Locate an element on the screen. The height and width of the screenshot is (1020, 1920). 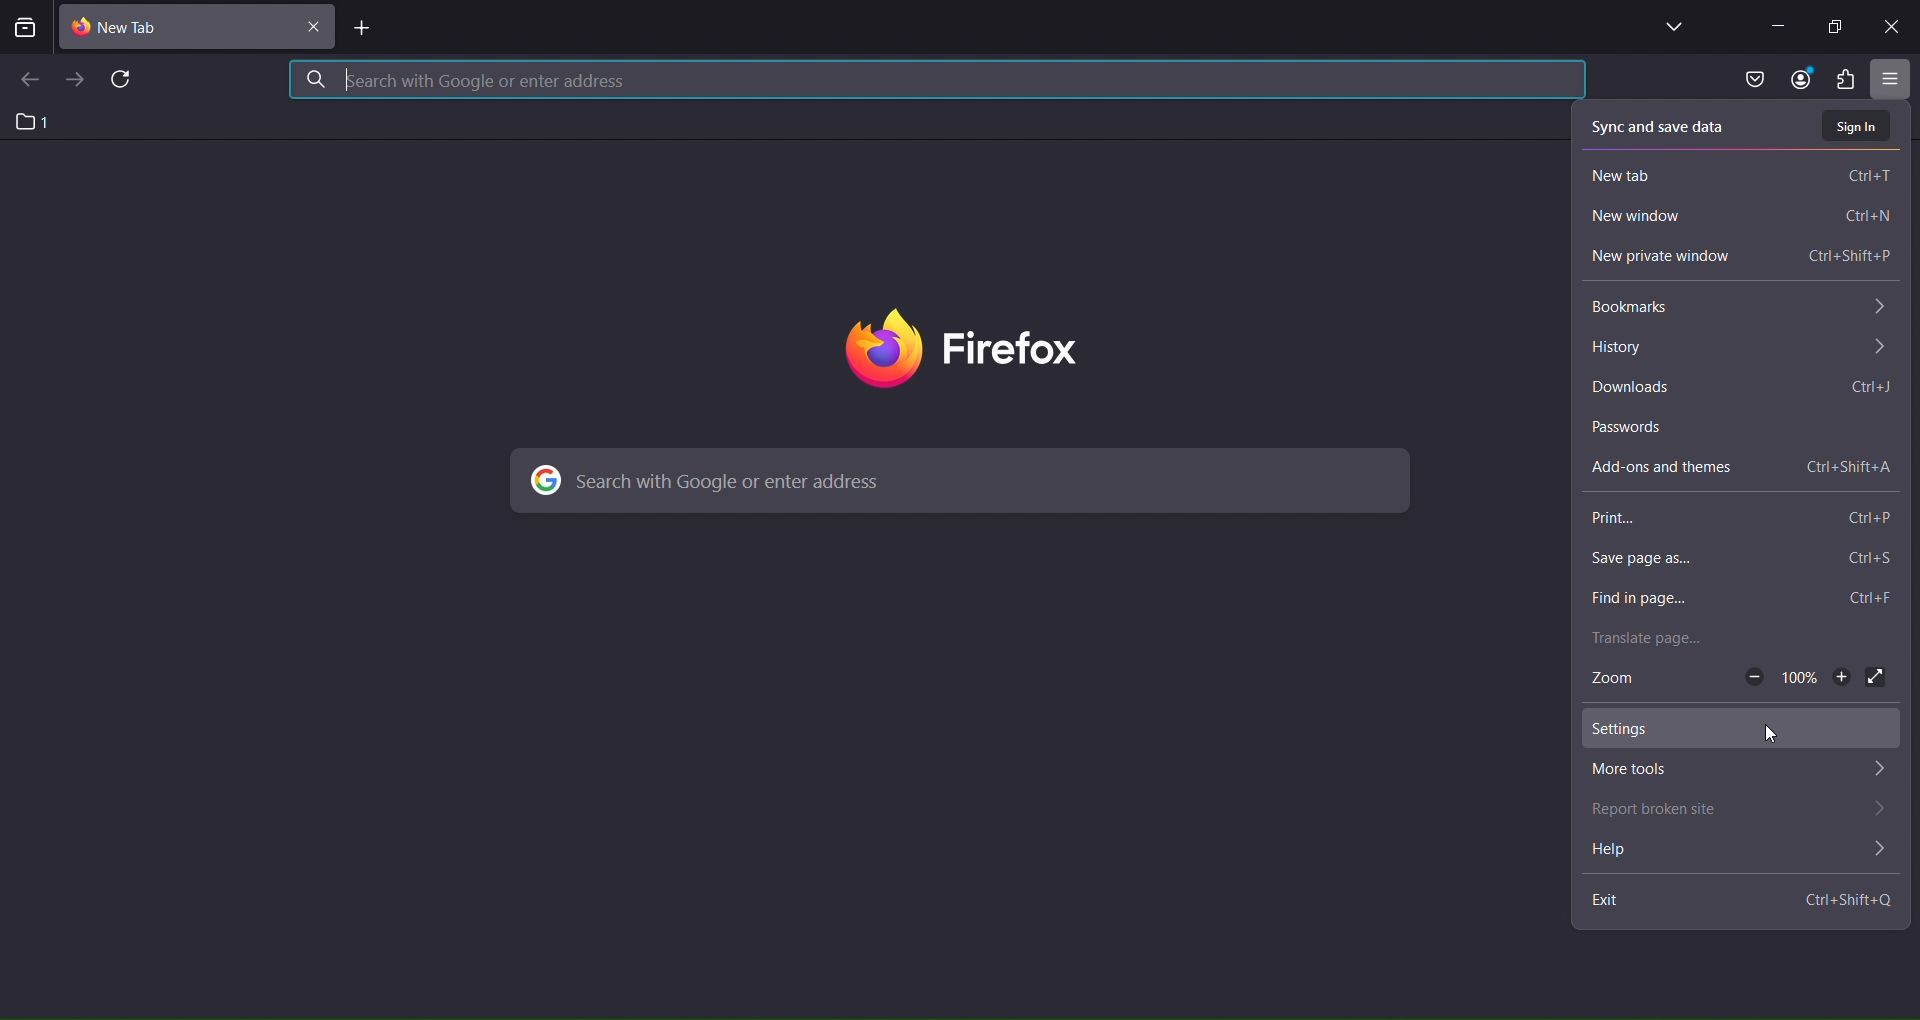
zoom in is located at coordinates (1841, 680).